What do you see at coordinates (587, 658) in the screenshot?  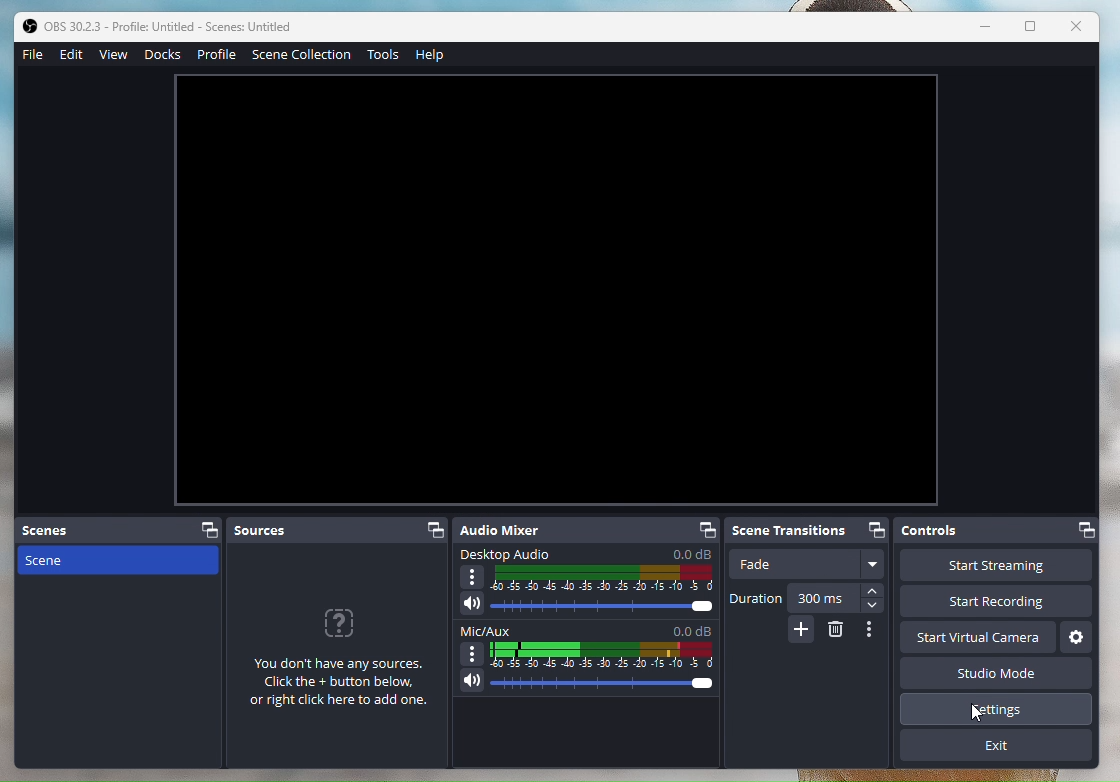 I see `Mic/Aux` at bounding box center [587, 658].